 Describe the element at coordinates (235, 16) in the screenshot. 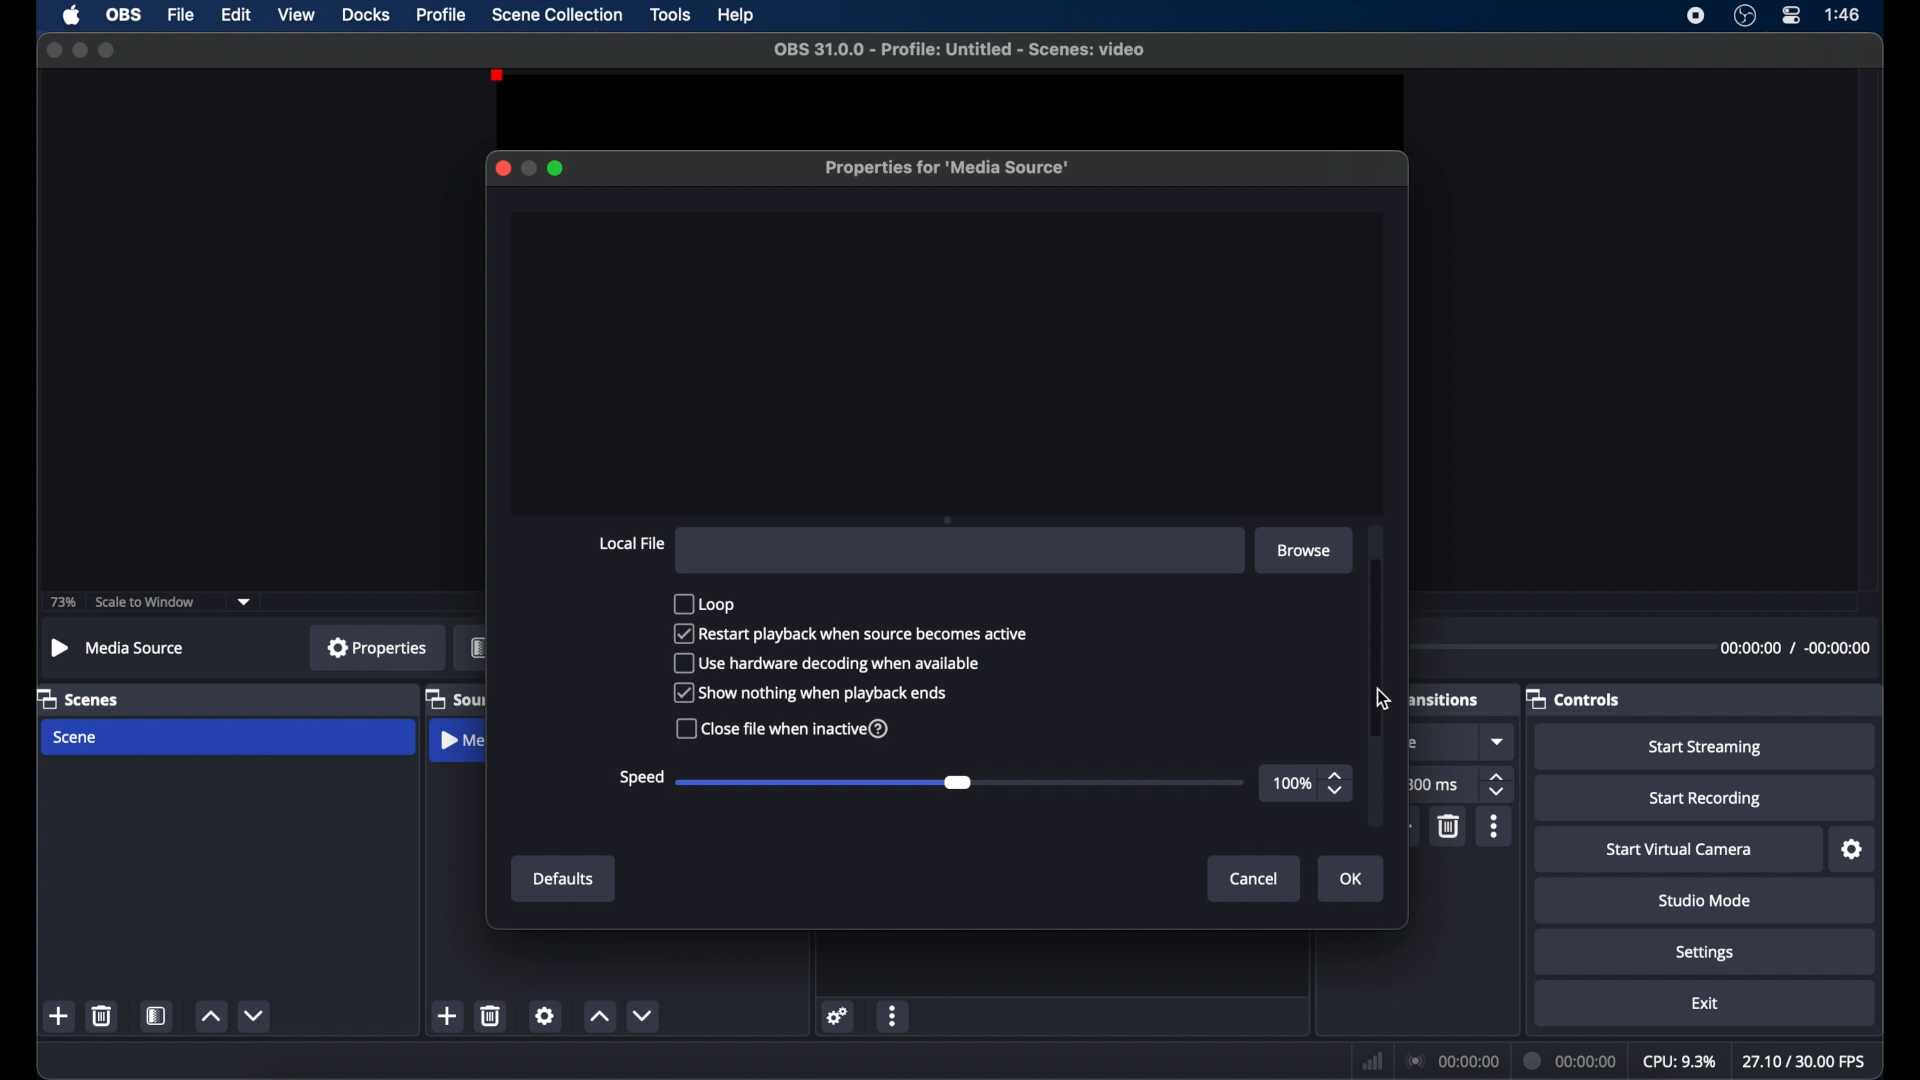

I see `edit` at that location.